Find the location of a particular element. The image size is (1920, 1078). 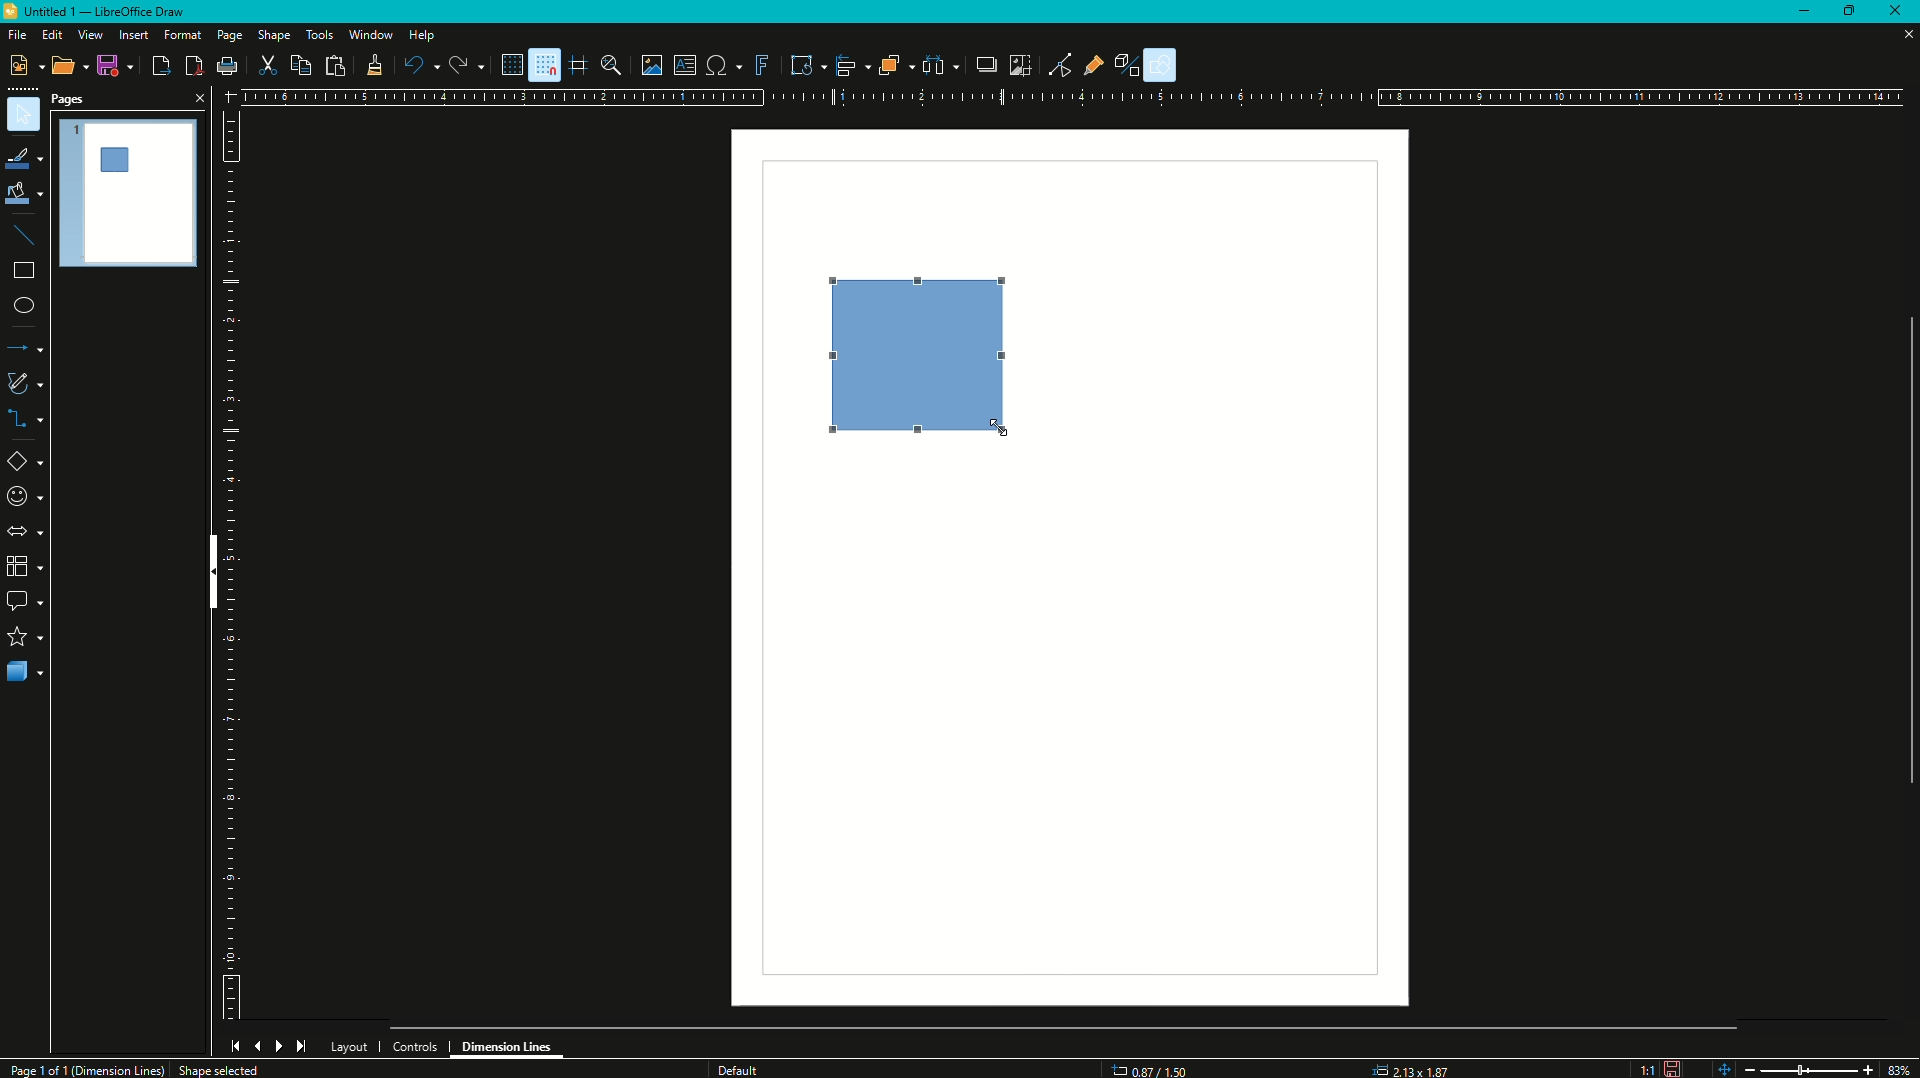

Sketch is located at coordinates (26, 383).